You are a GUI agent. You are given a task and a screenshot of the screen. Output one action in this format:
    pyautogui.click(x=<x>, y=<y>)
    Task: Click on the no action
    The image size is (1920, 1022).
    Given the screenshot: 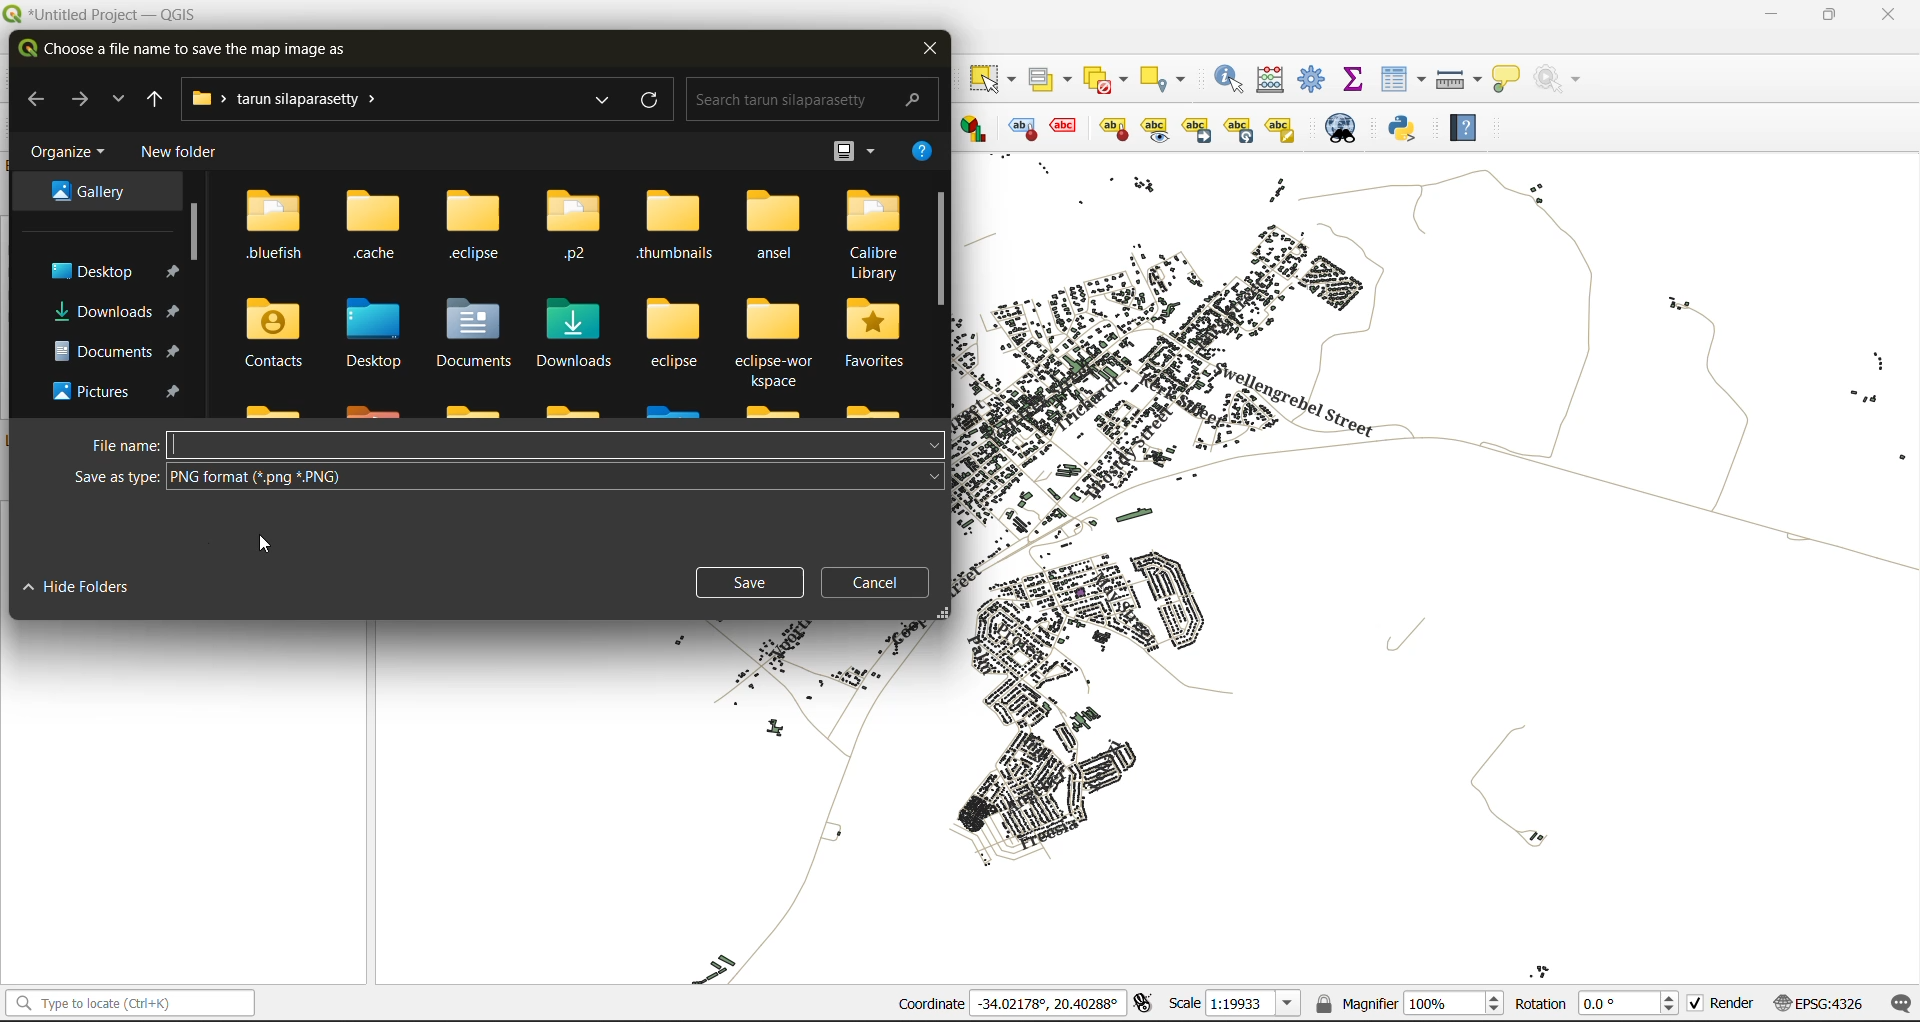 What is the action you would take?
    pyautogui.click(x=1562, y=79)
    